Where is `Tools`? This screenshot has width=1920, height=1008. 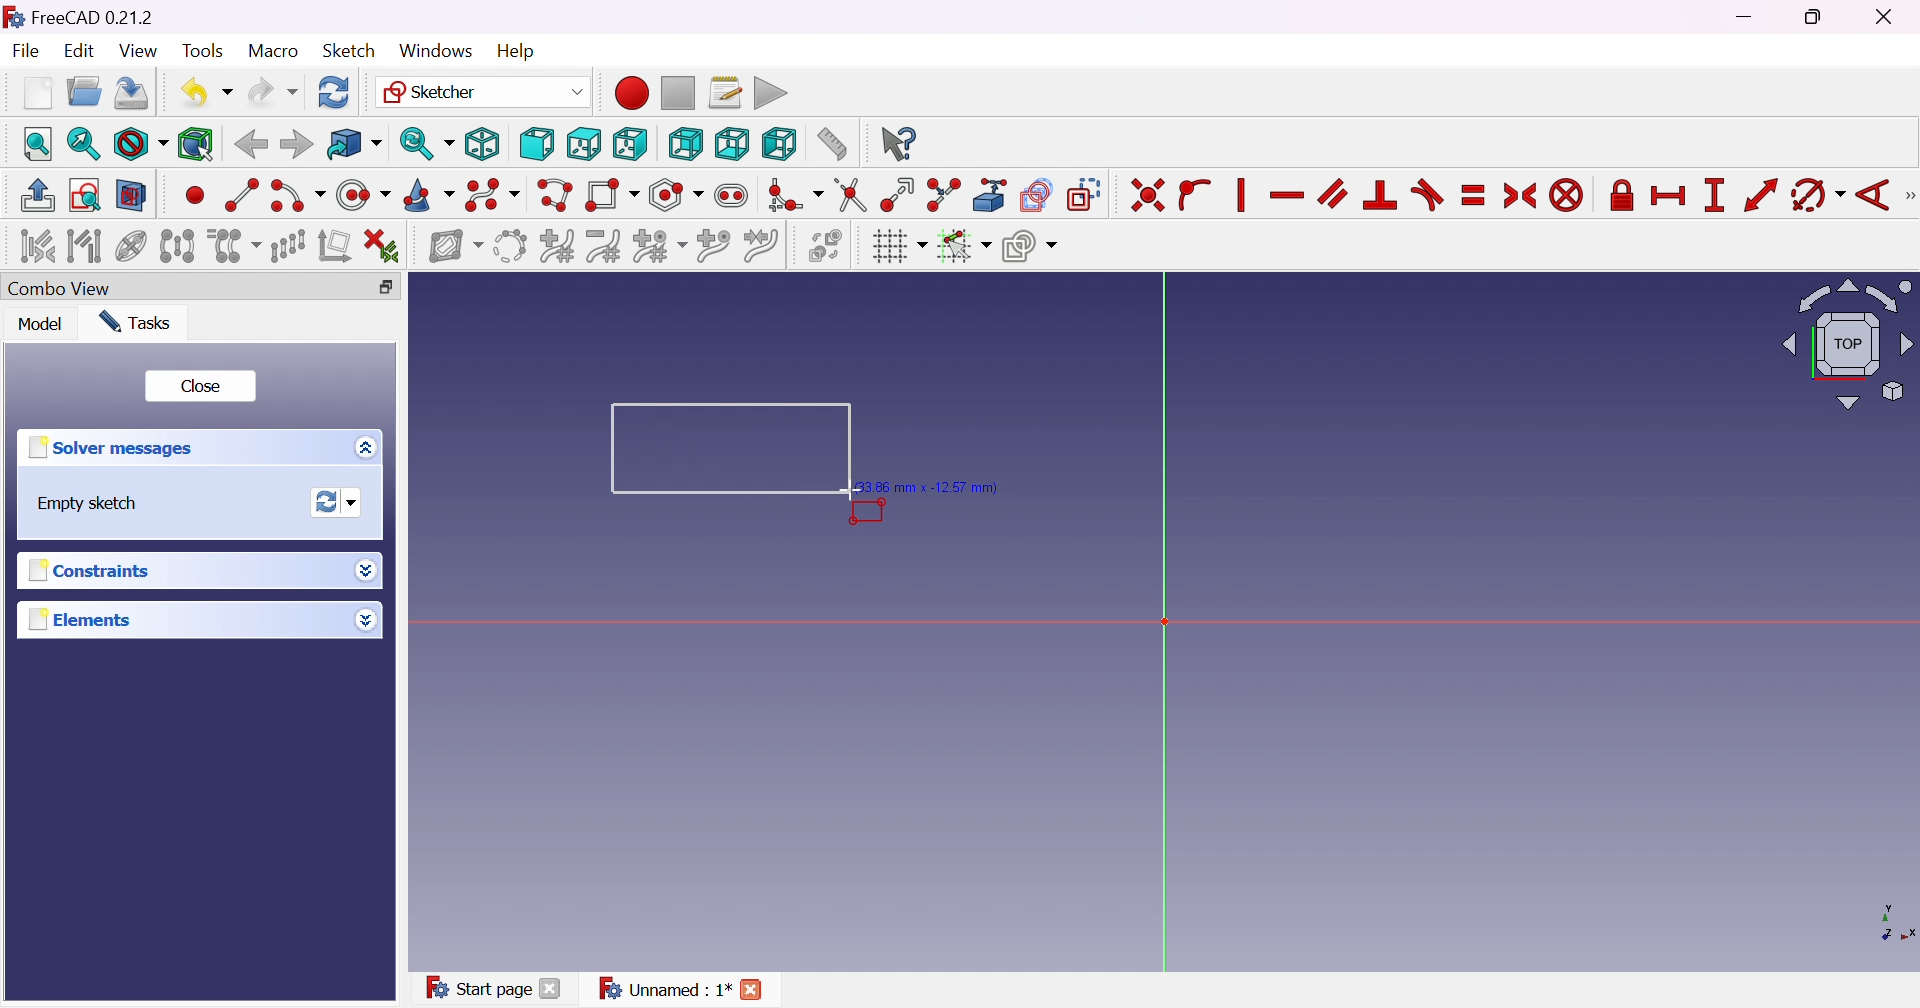
Tools is located at coordinates (201, 47).